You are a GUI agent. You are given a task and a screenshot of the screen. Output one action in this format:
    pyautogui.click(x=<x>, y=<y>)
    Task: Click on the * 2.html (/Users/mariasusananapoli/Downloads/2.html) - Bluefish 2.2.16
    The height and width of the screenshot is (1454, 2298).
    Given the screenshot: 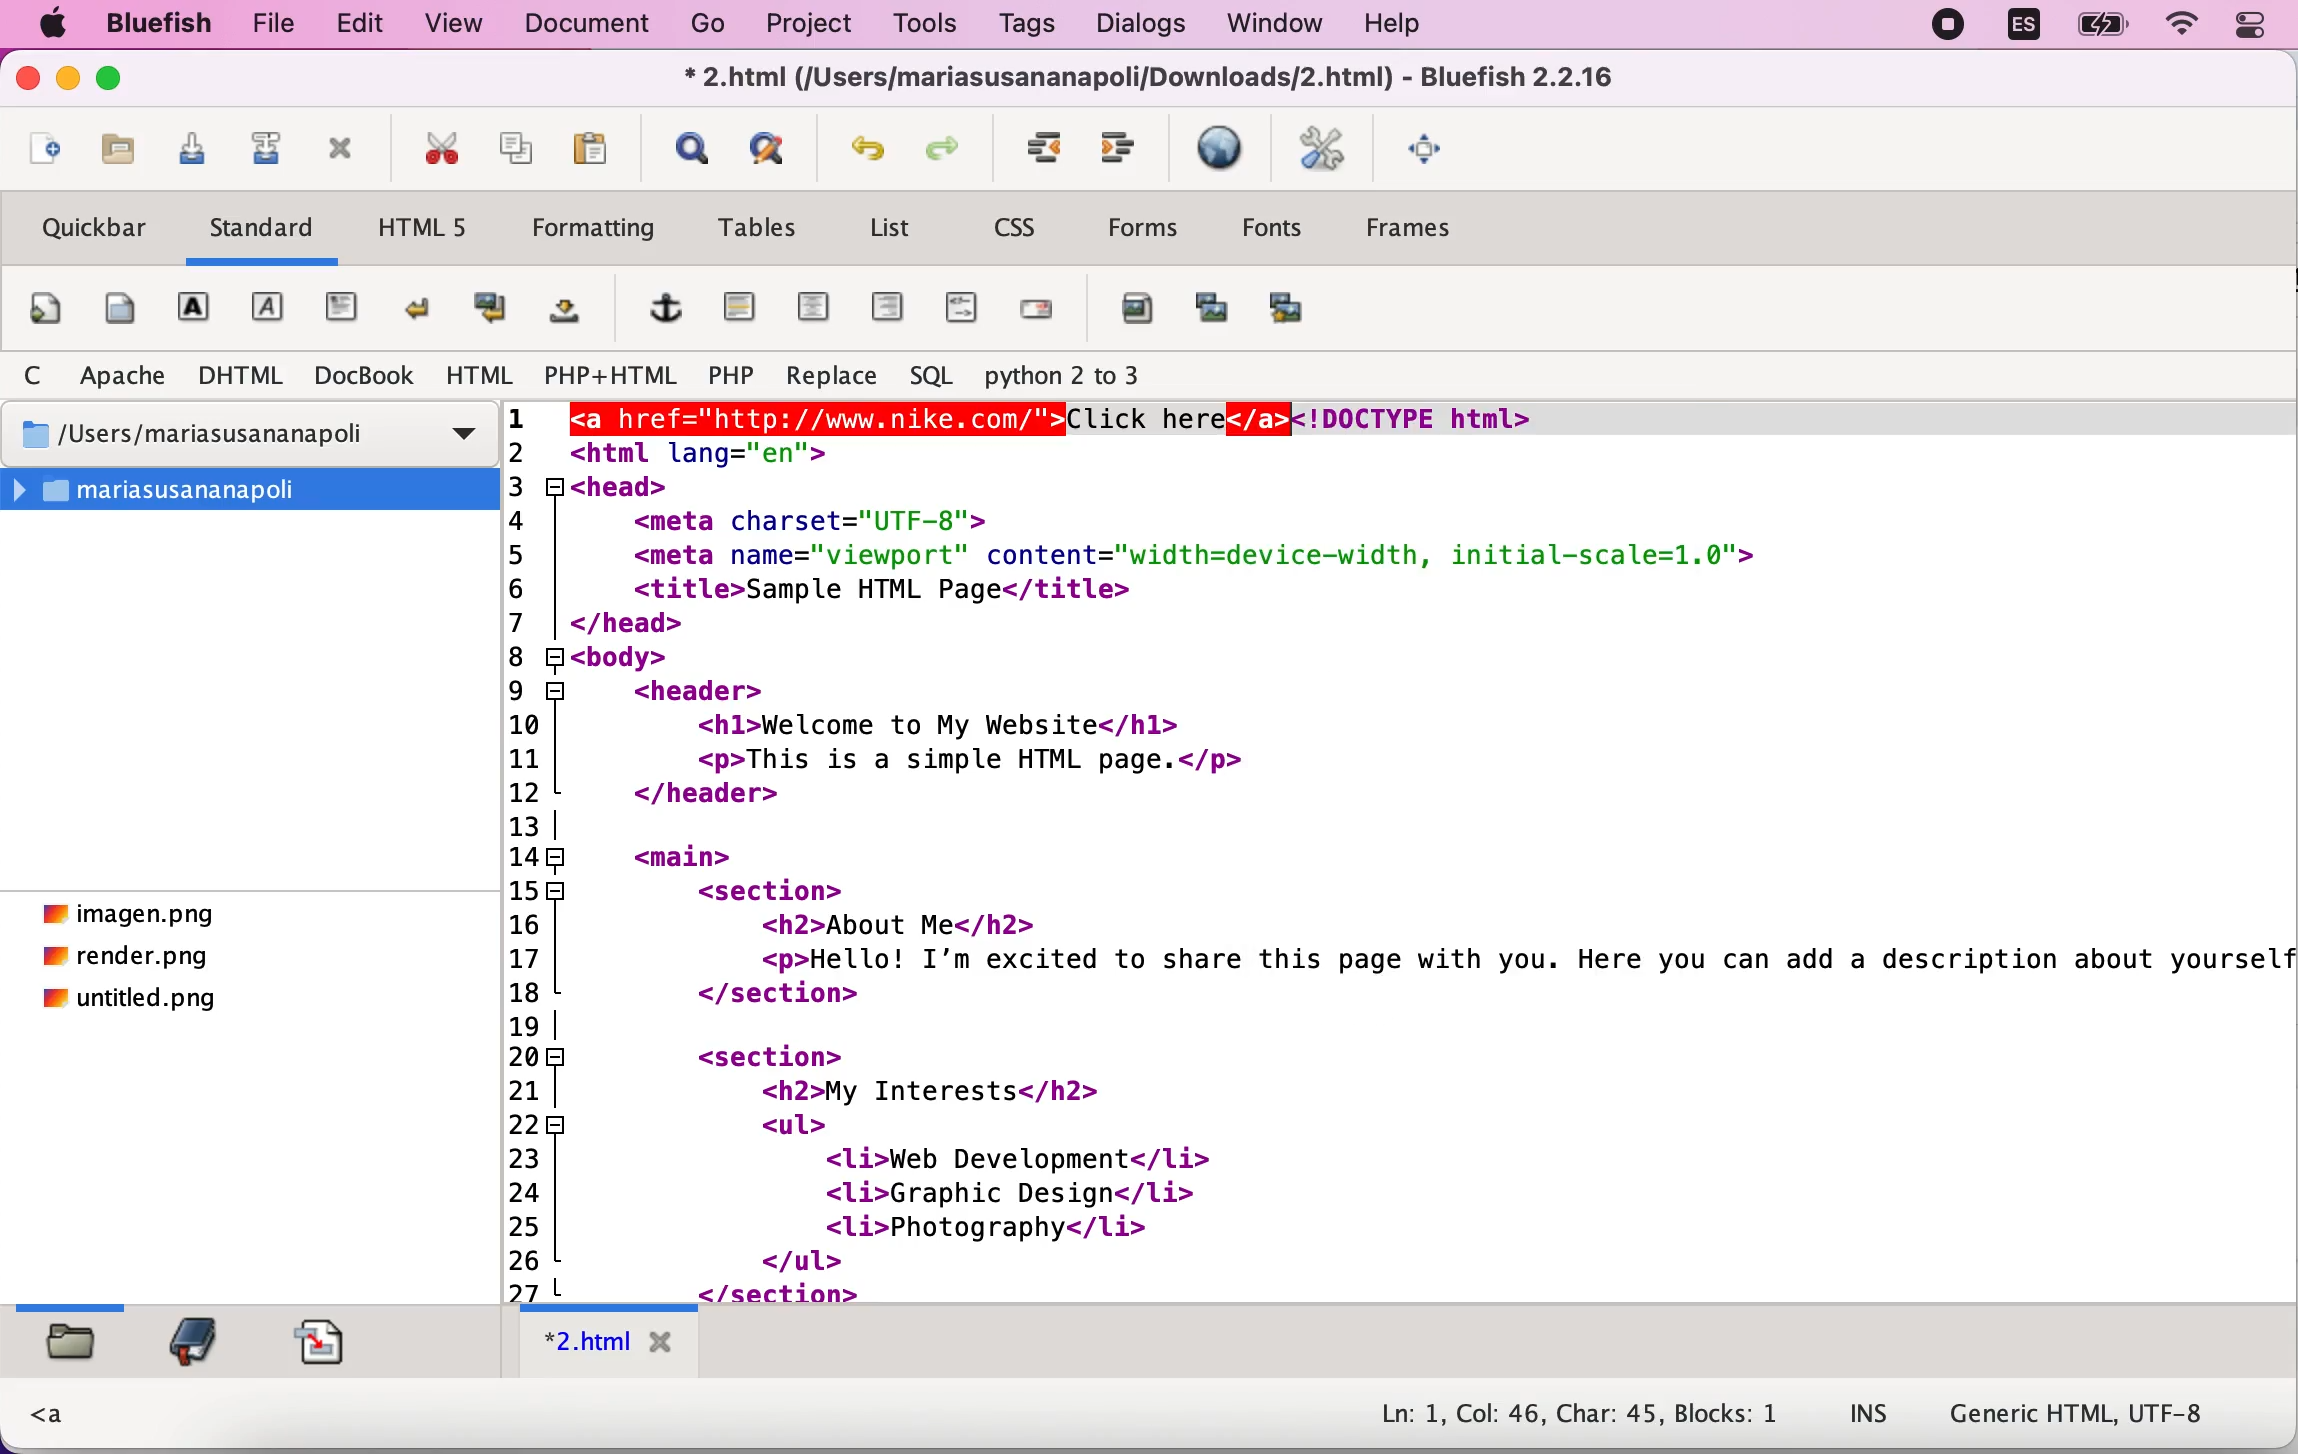 What is the action you would take?
    pyautogui.click(x=1156, y=81)
    